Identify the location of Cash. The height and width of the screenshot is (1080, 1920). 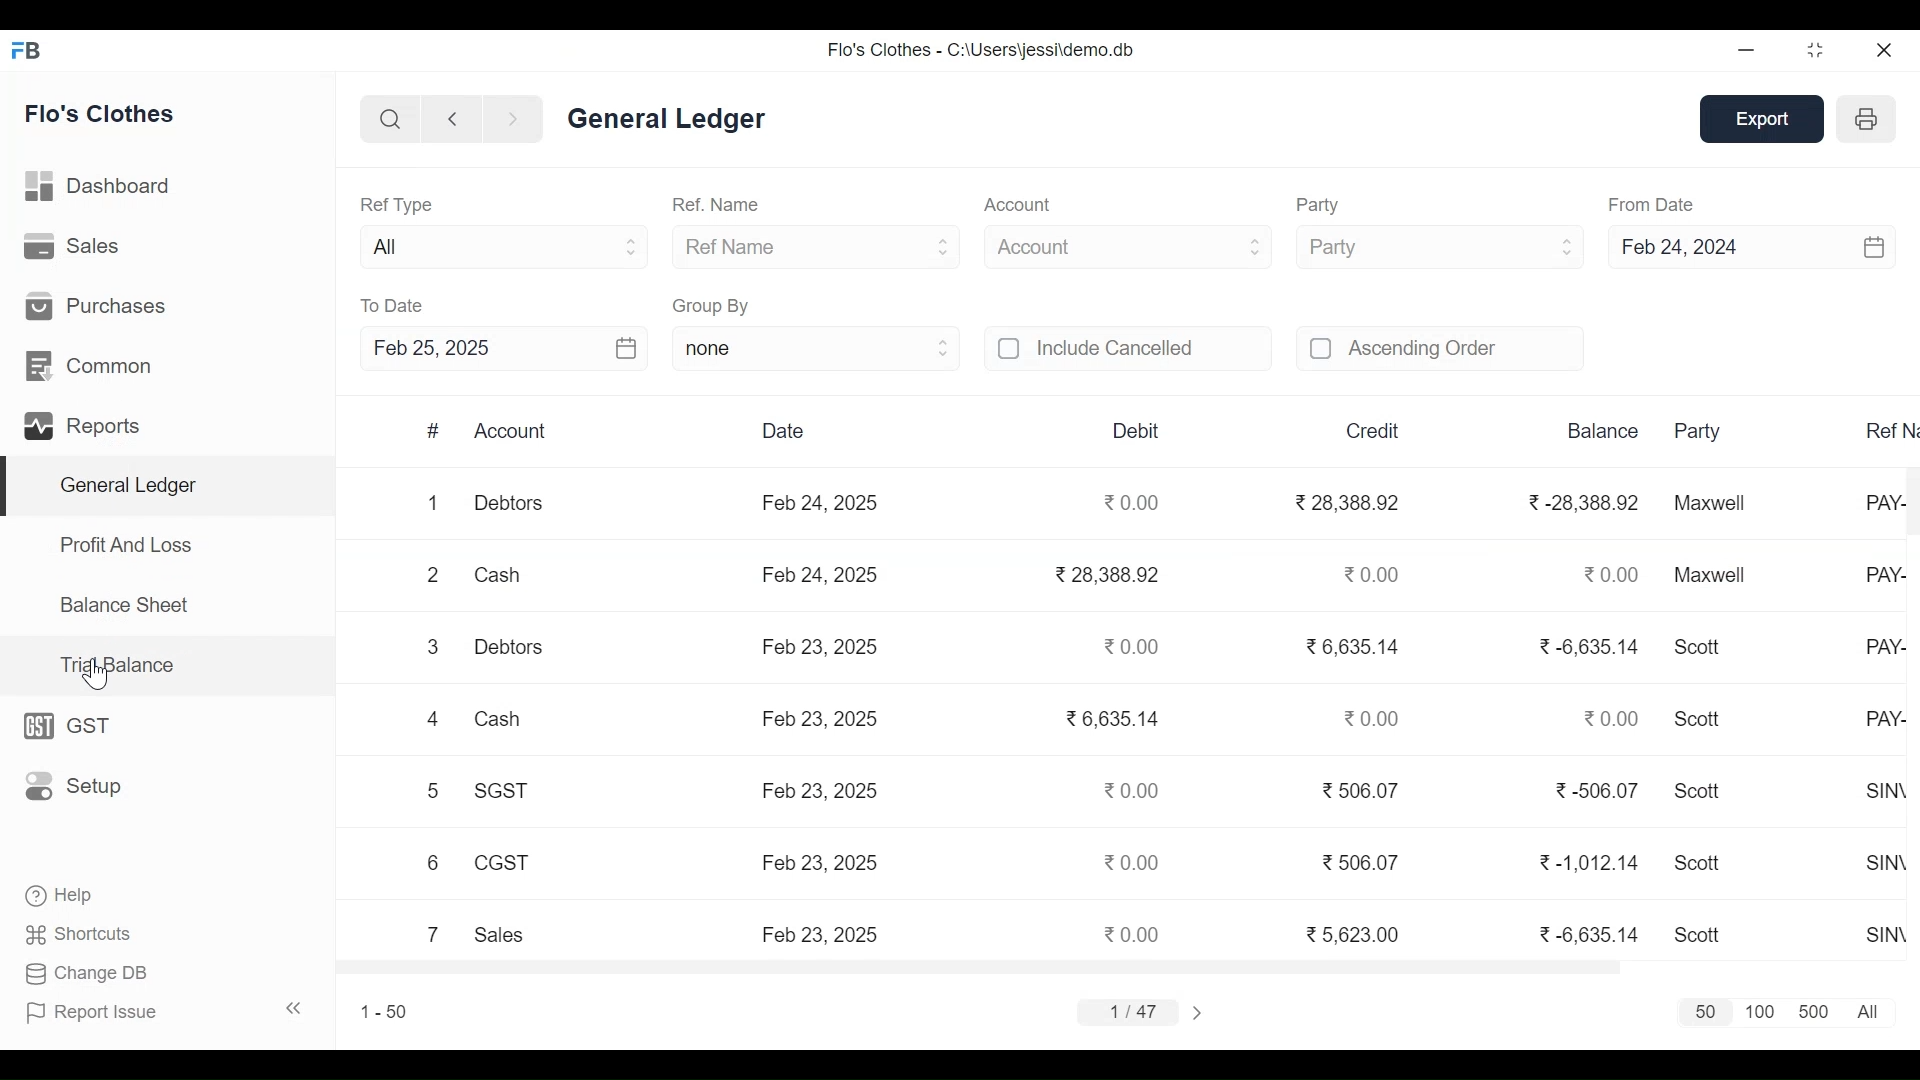
(501, 575).